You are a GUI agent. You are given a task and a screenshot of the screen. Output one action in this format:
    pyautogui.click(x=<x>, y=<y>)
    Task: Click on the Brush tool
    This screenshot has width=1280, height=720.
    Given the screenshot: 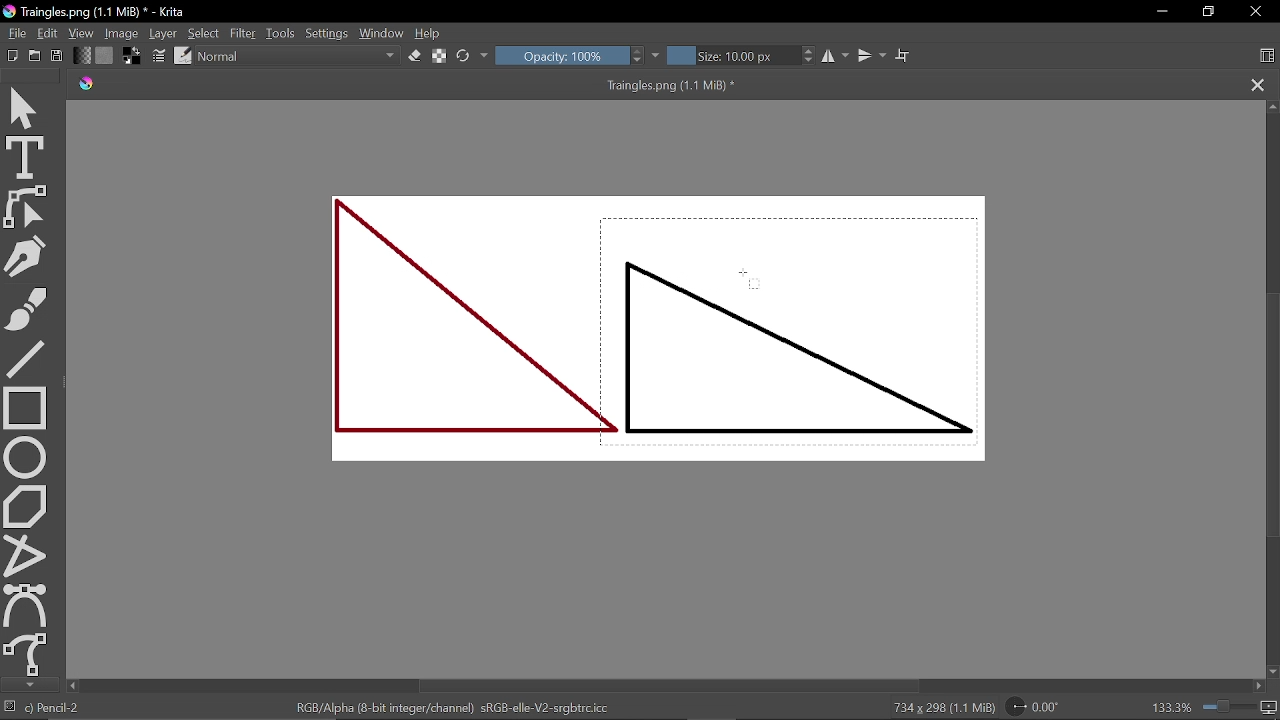 What is the action you would take?
    pyautogui.click(x=24, y=308)
    